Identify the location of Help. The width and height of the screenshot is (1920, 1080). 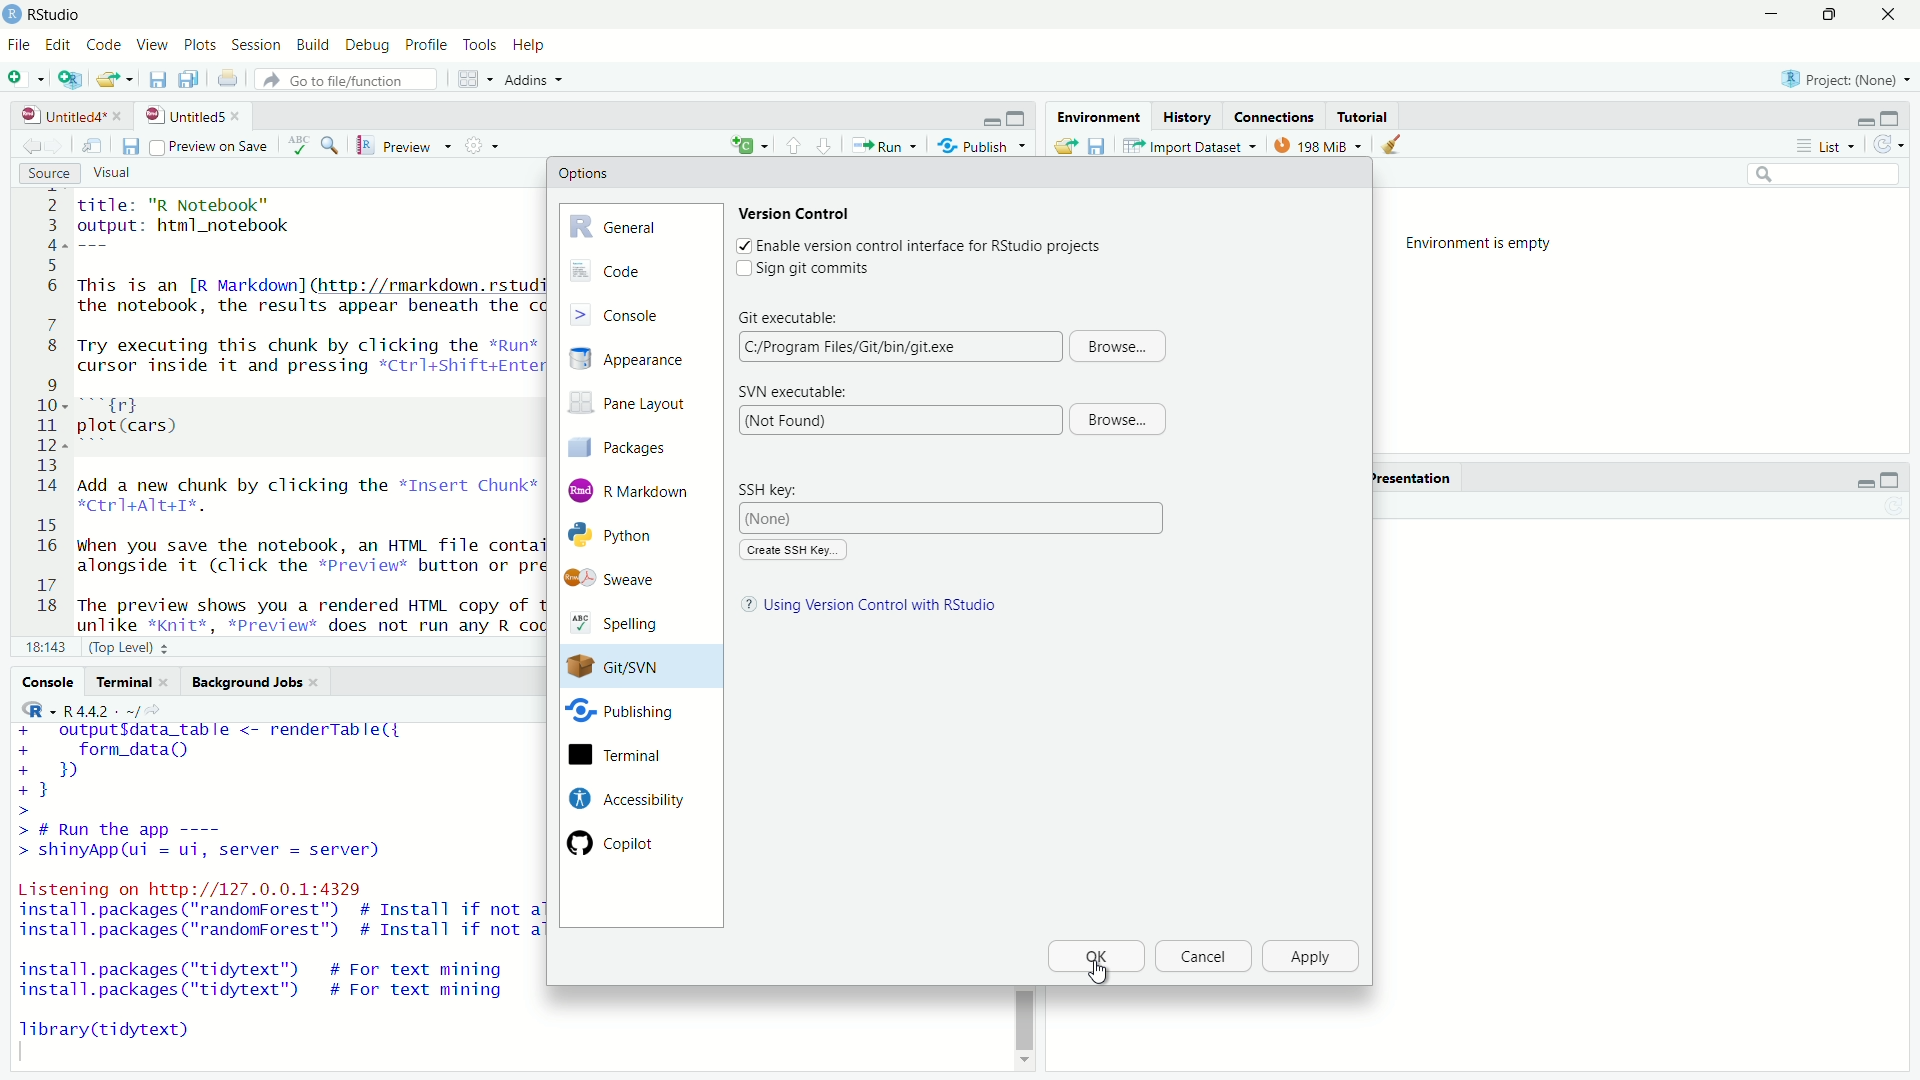
(532, 46).